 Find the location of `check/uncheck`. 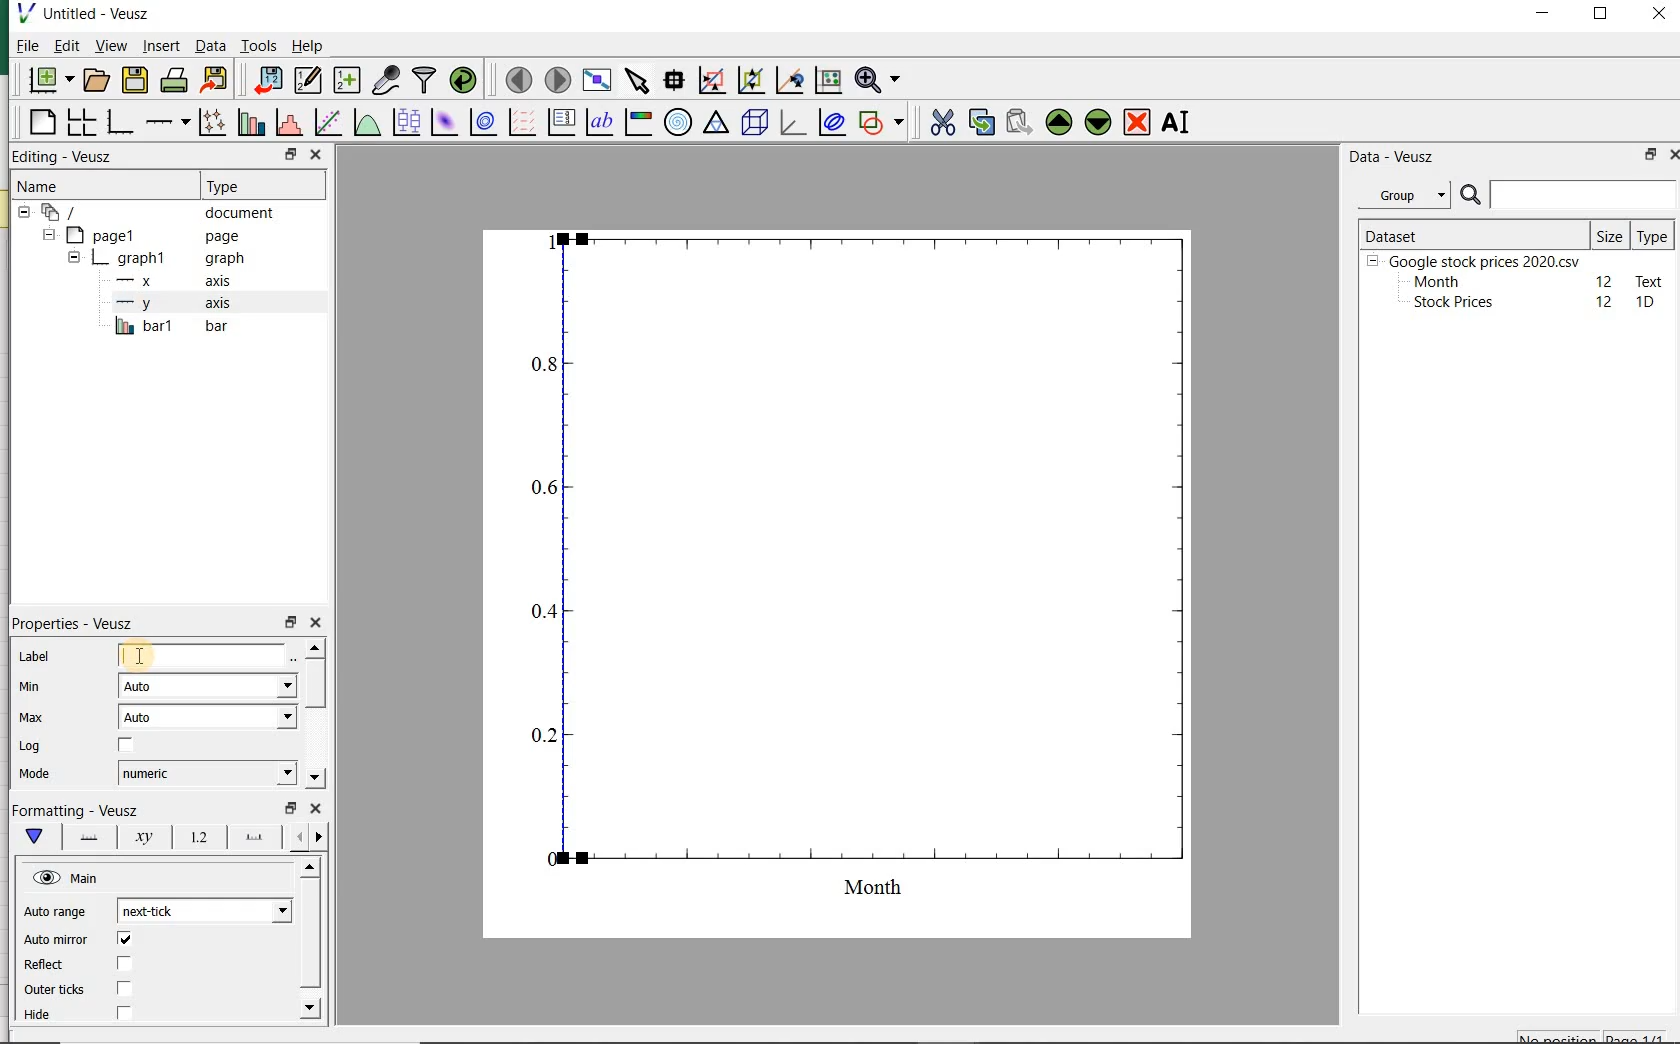

check/uncheck is located at coordinates (123, 964).